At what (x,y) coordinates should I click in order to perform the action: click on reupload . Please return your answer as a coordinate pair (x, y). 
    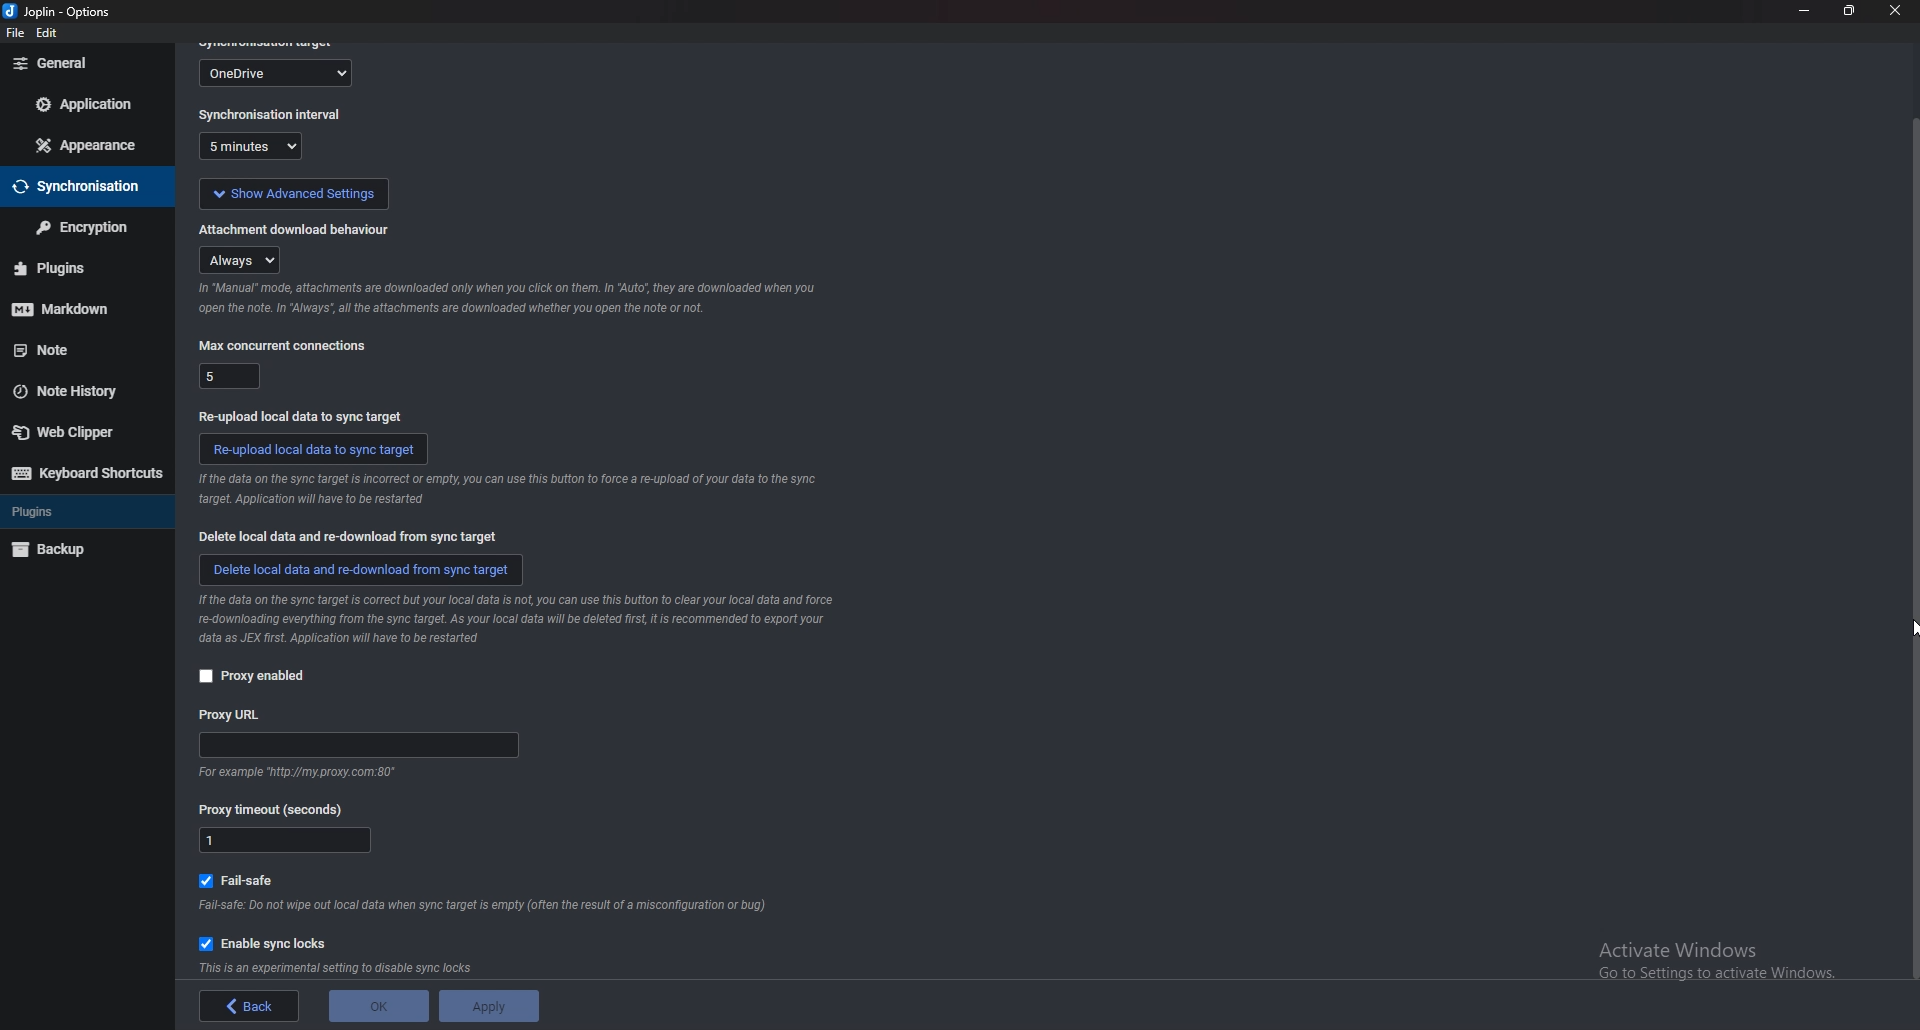
    Looking at the image, I should click on (299, 414).